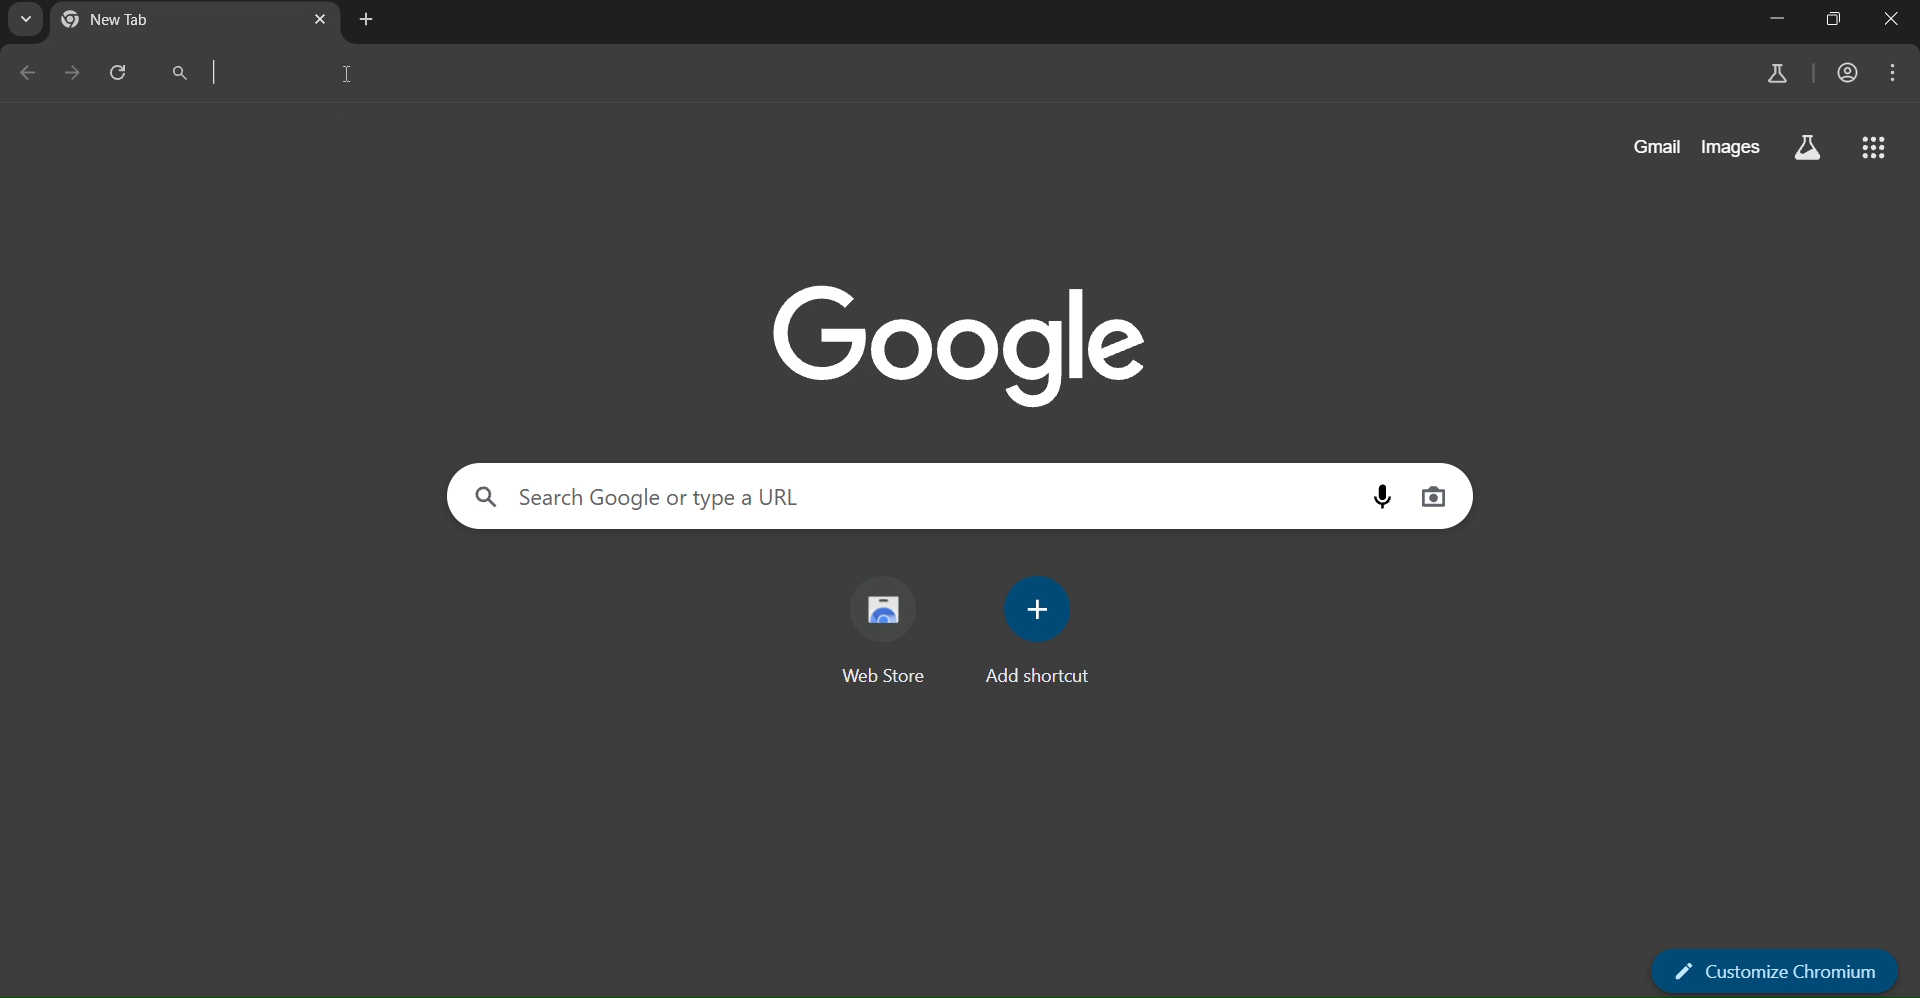 Image resolution: width=1920 pixels, height=998 pixels. What do you see at coordinates (1434, 497) in the screenshot?
I see `image search` at bounding box center [1434, 497].